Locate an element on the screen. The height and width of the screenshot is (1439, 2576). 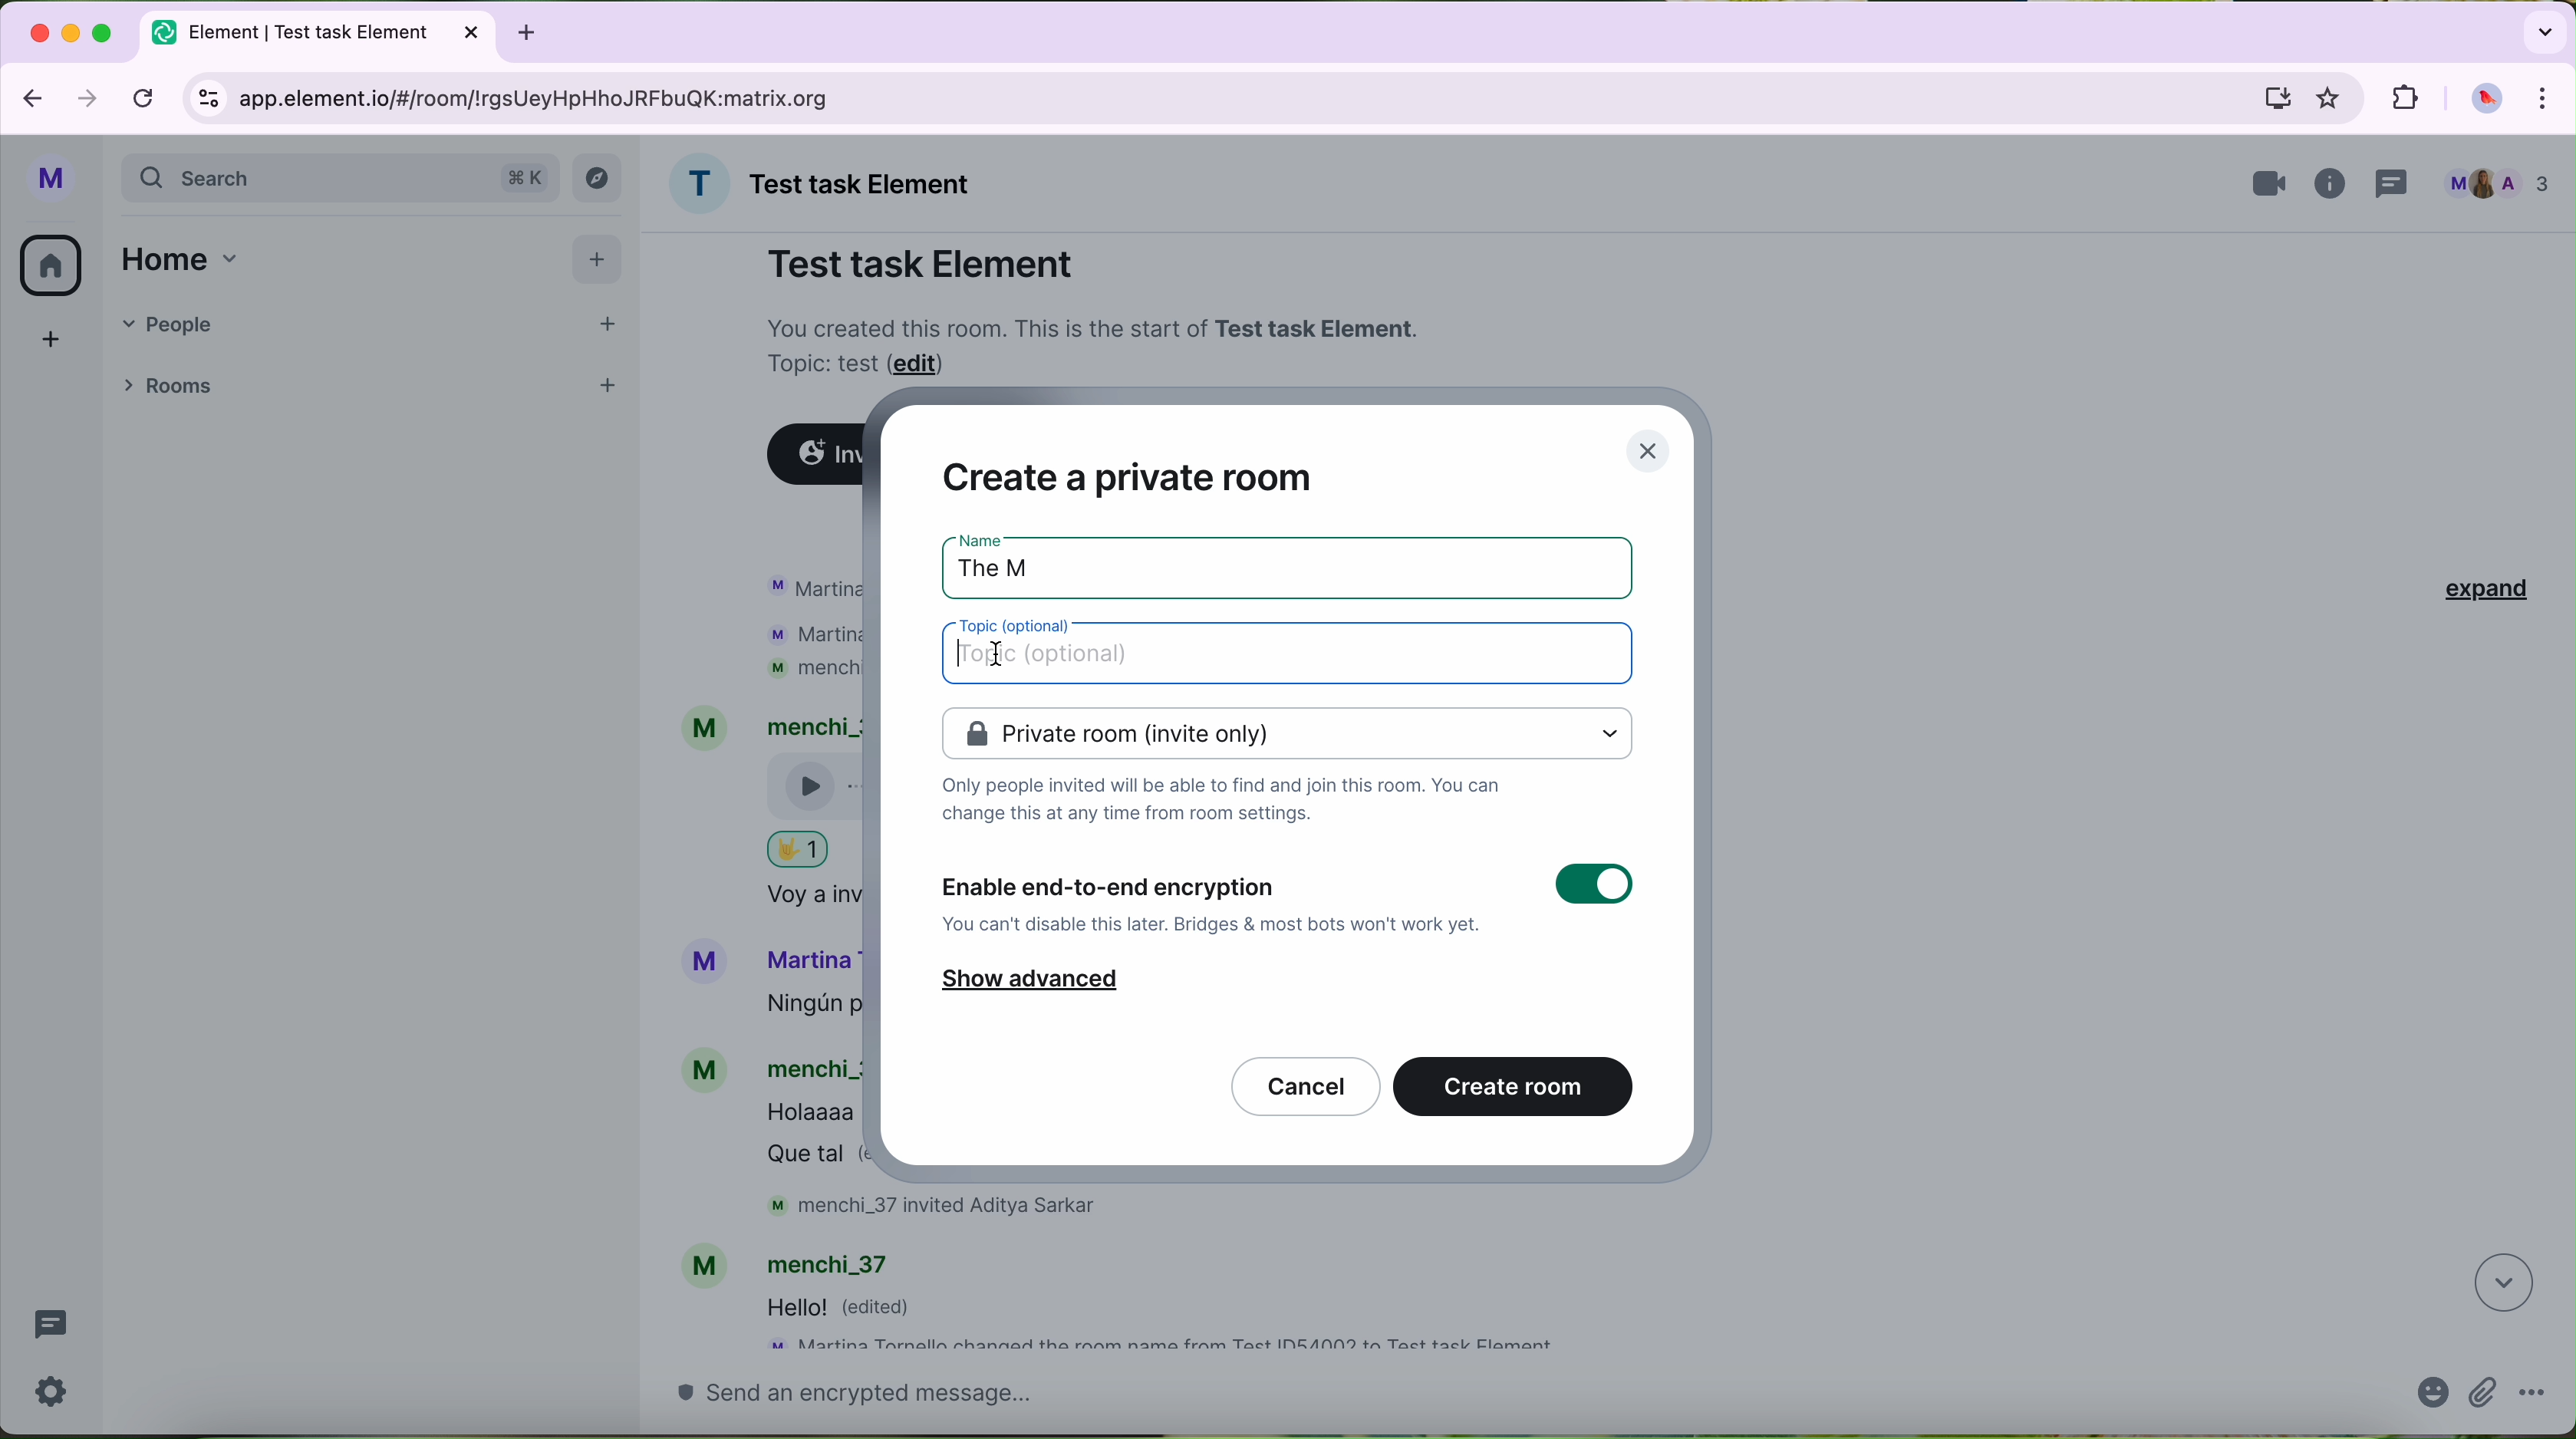
add button is located at coordinates (597, 257).